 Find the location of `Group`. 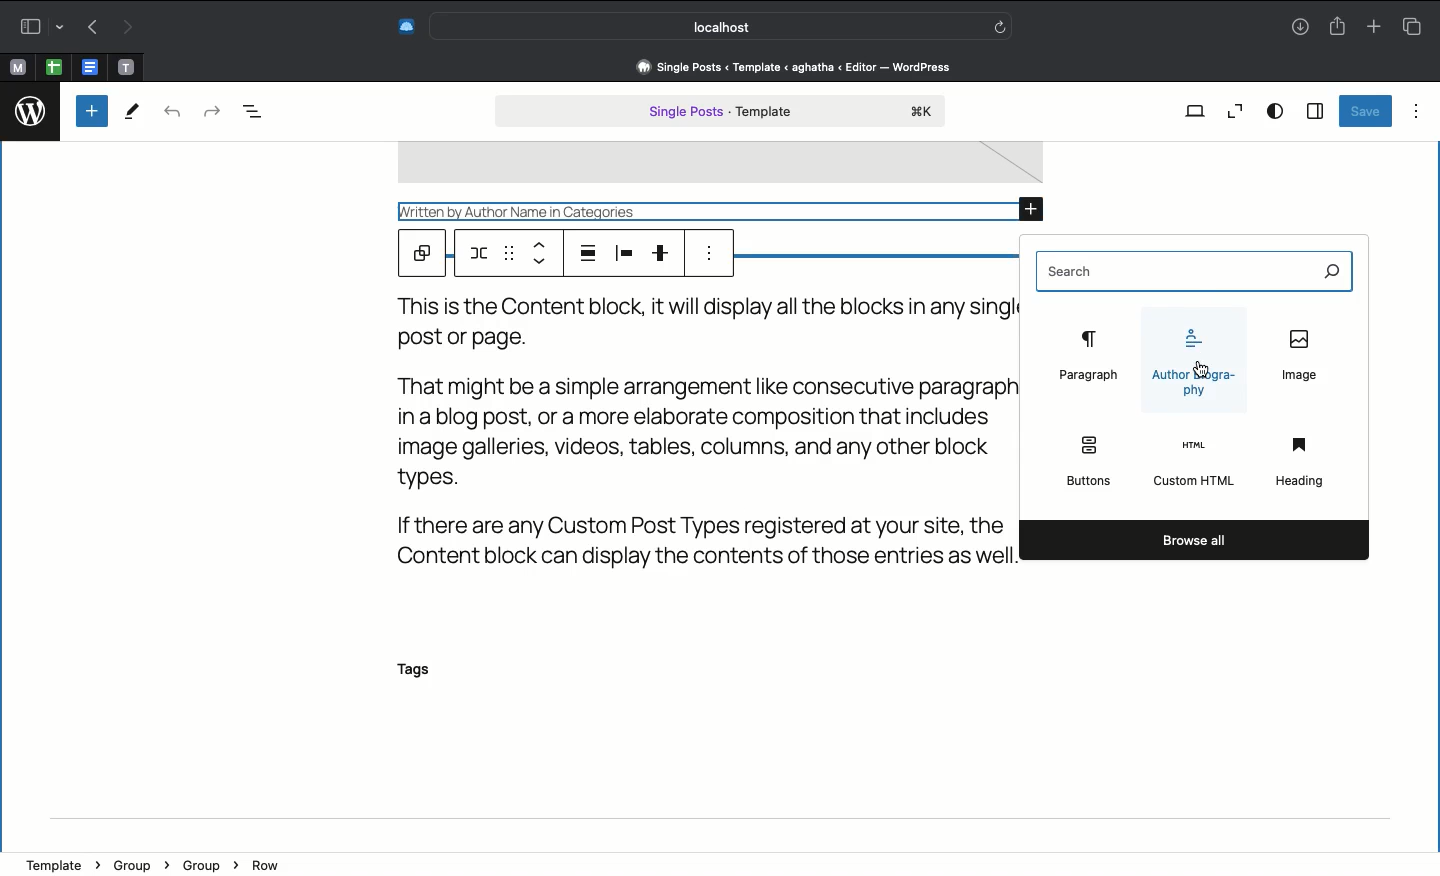

Group is located at coordinates (207, 864).